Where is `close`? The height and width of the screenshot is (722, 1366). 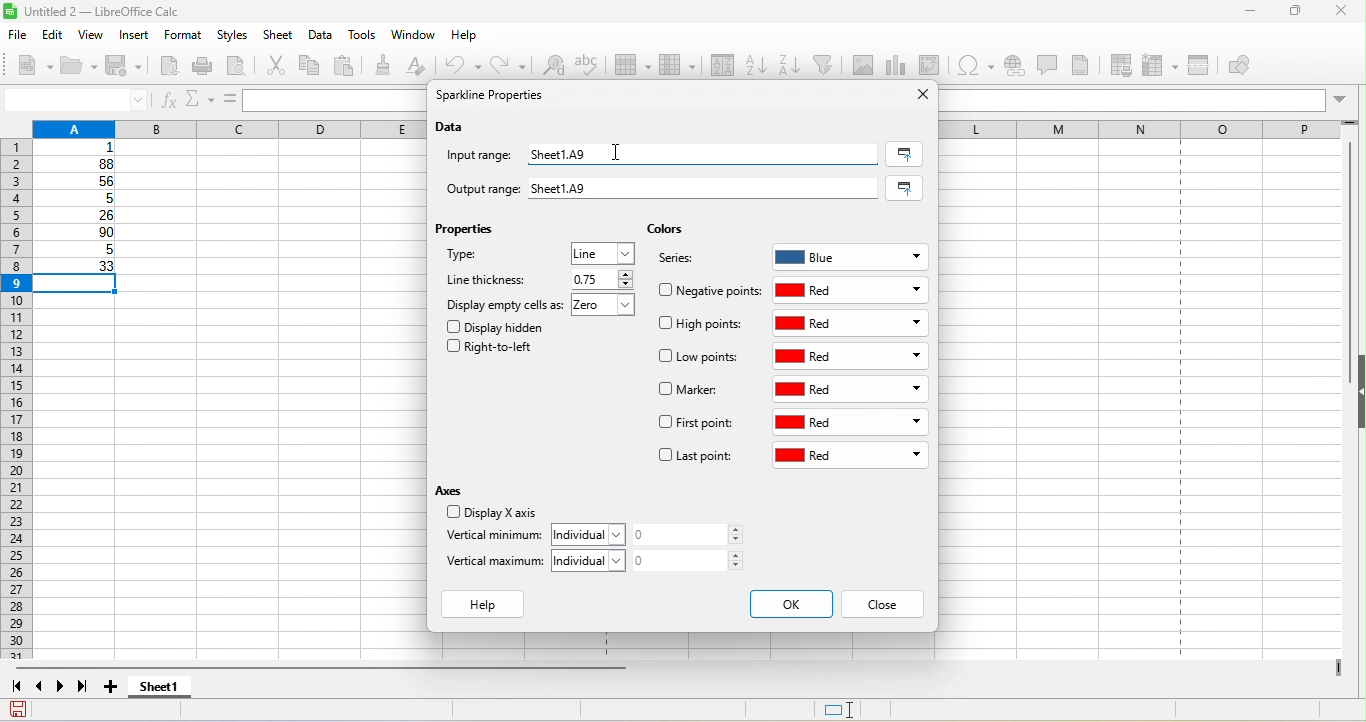 close is located at coordinates (917, 95).